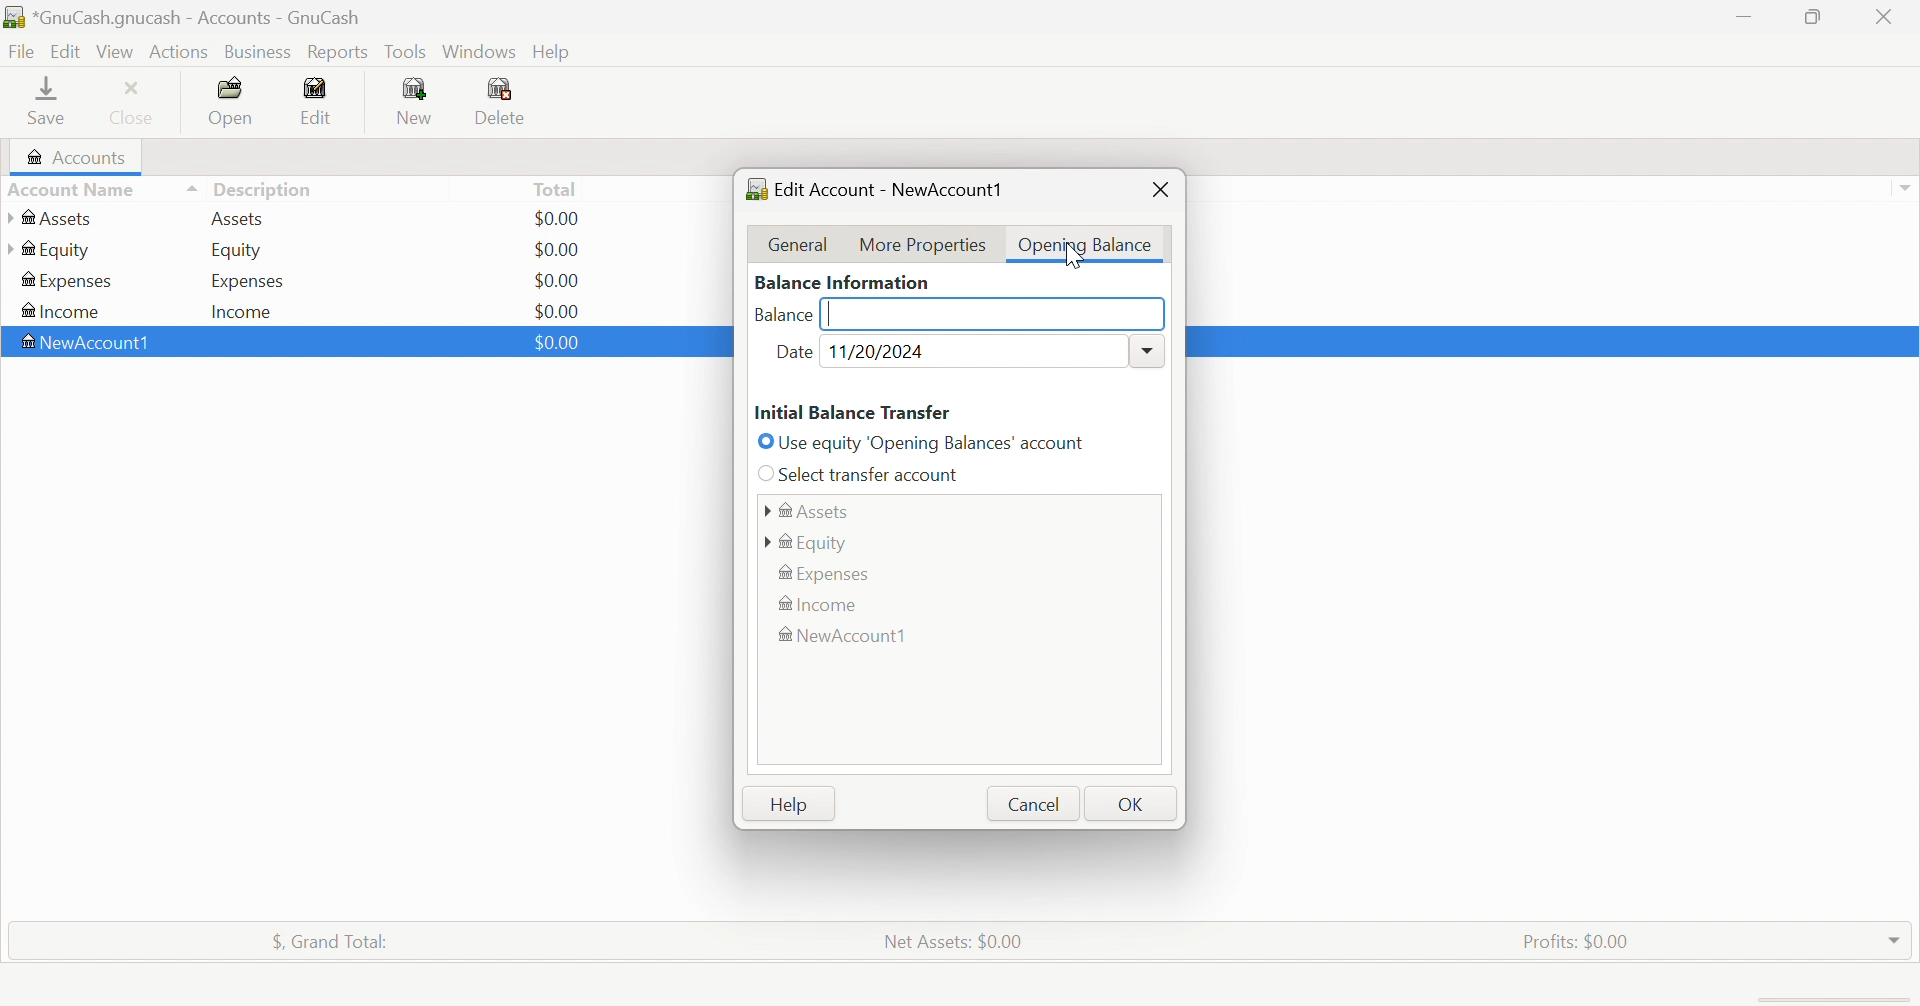 This screenshot has width=1920, height=1006. What do you see at coordinates (1744, 17) in the screenshot?
I see `Minimize` at bounding box center [1744, 17].